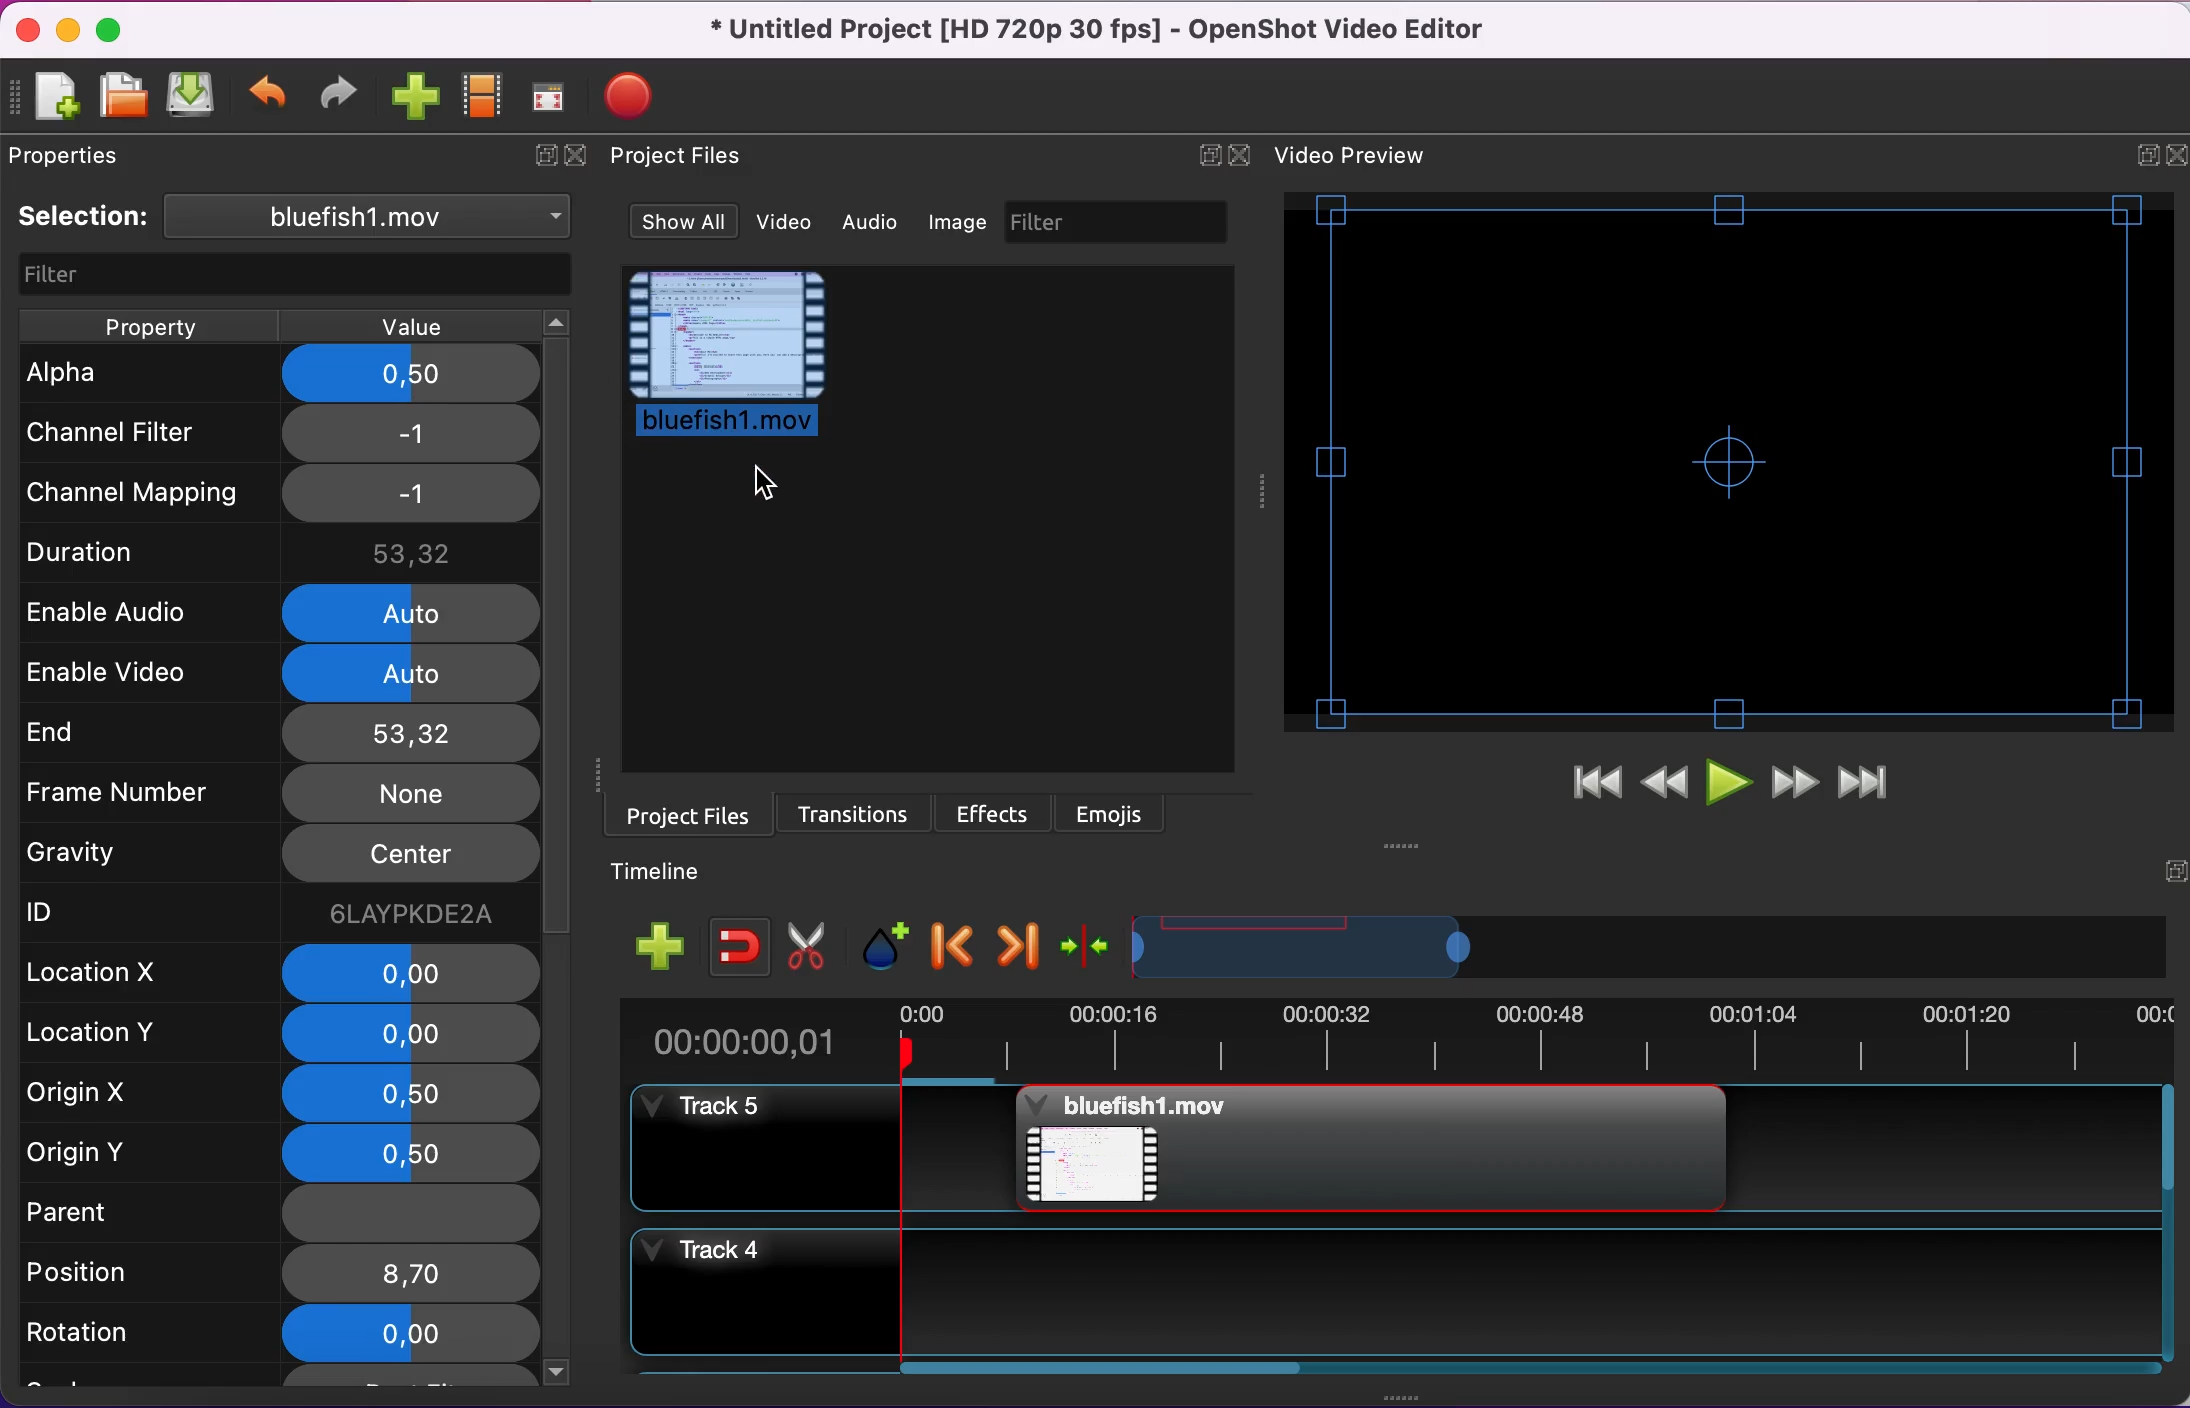  I want to click on channel filter, so click(148, 441).